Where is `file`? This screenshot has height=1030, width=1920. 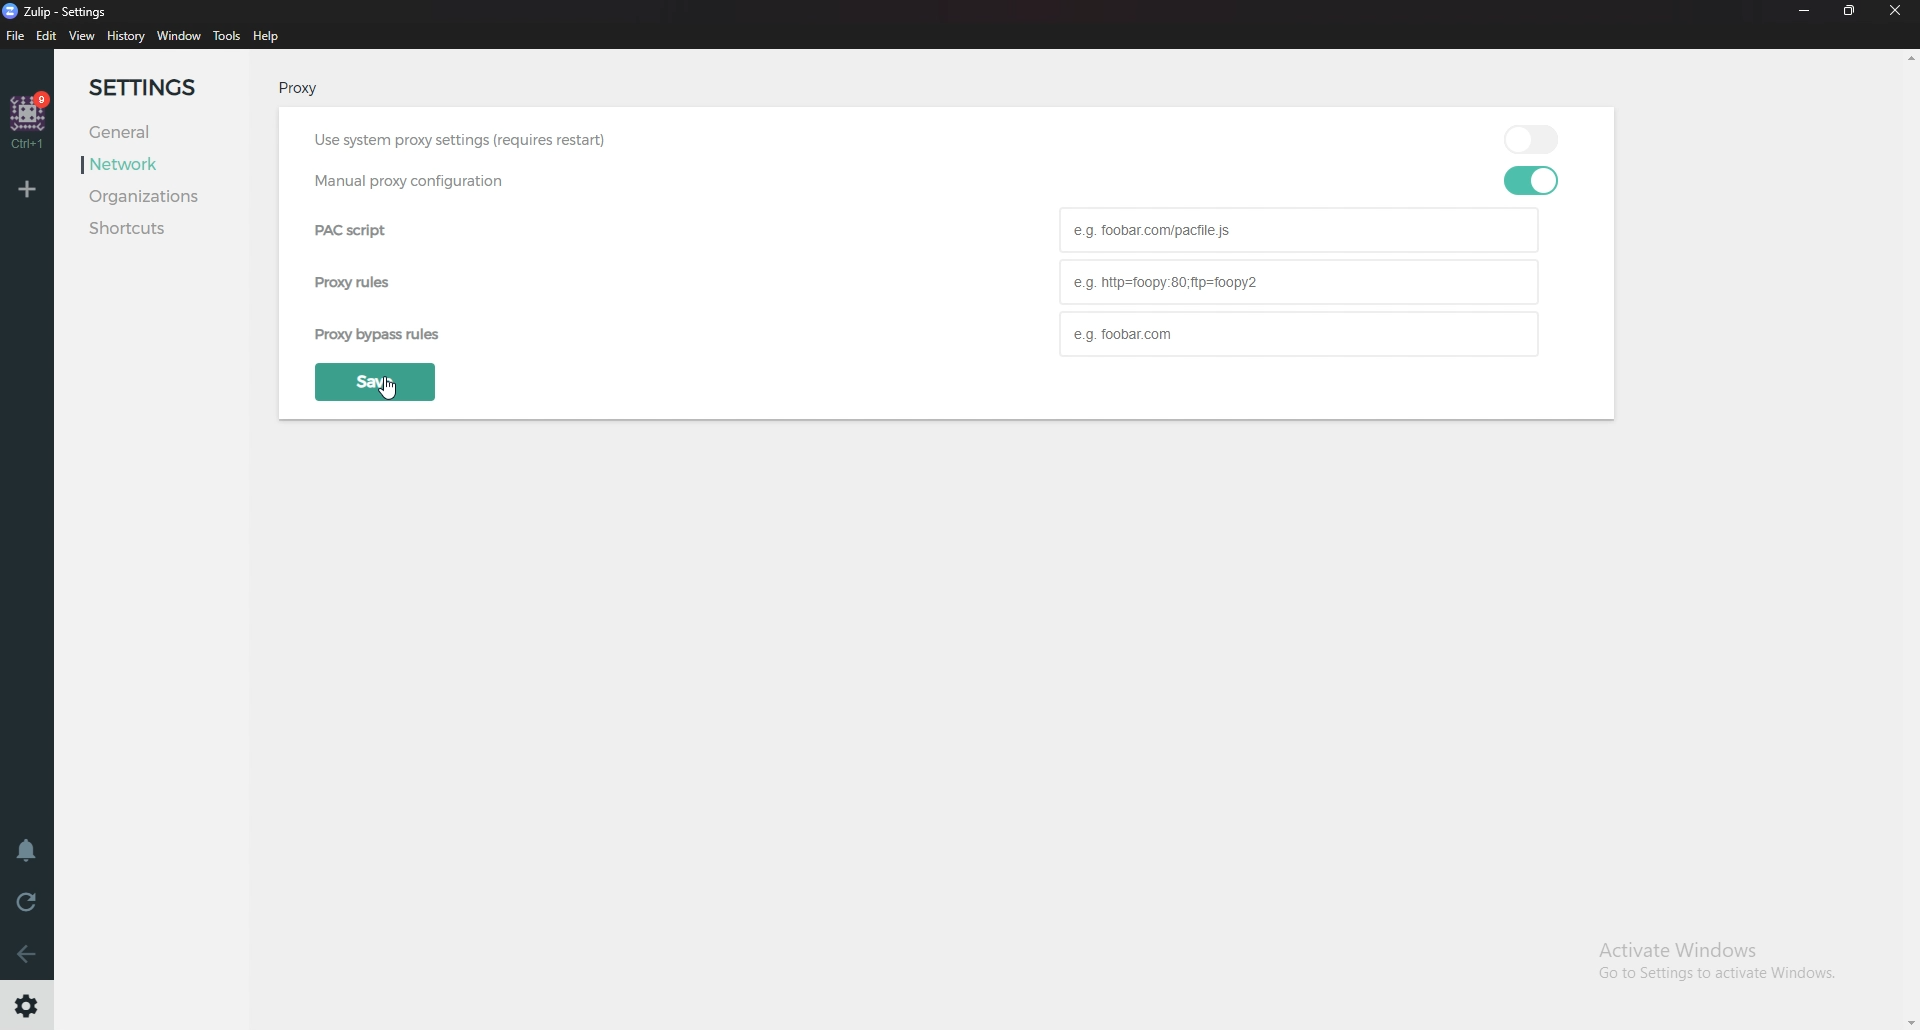 file is located at coordinates (17, 35).